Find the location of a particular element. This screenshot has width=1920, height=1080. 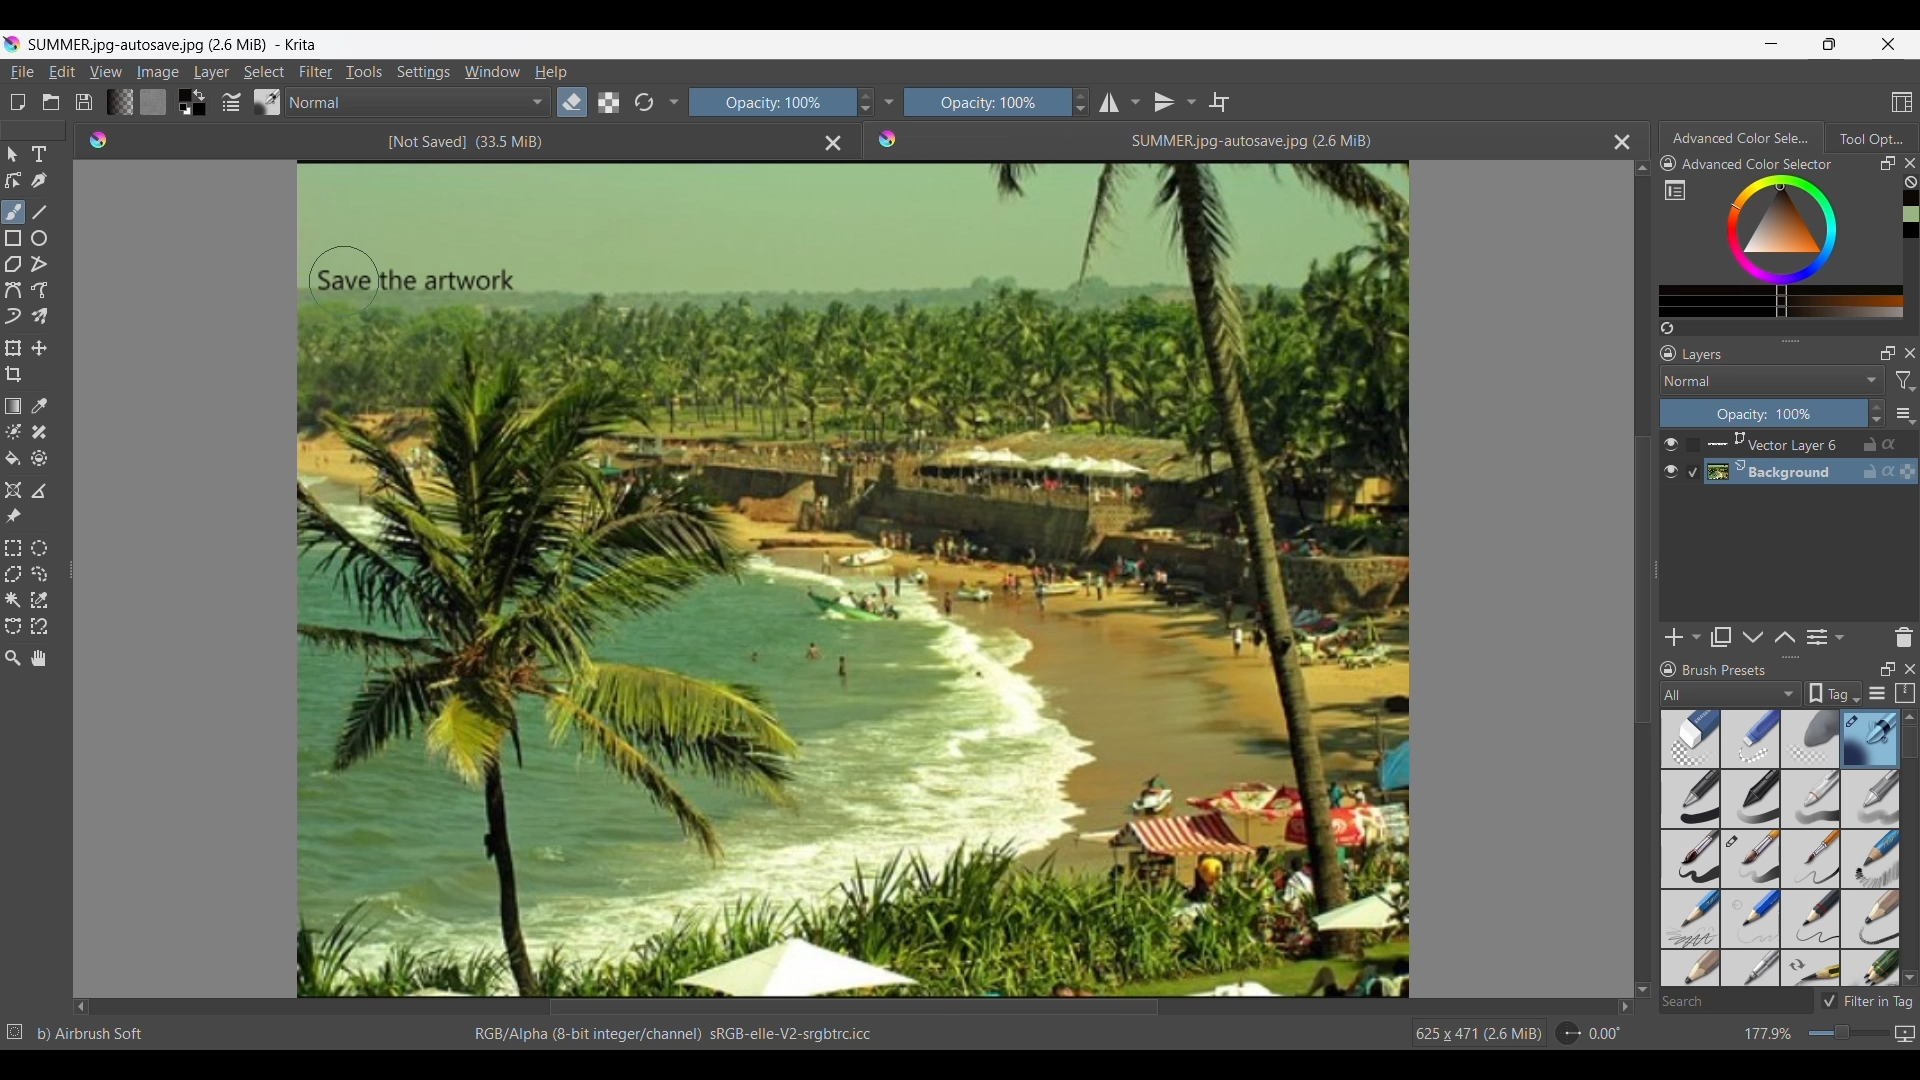

Add options is located at coordinates (1683, 637).